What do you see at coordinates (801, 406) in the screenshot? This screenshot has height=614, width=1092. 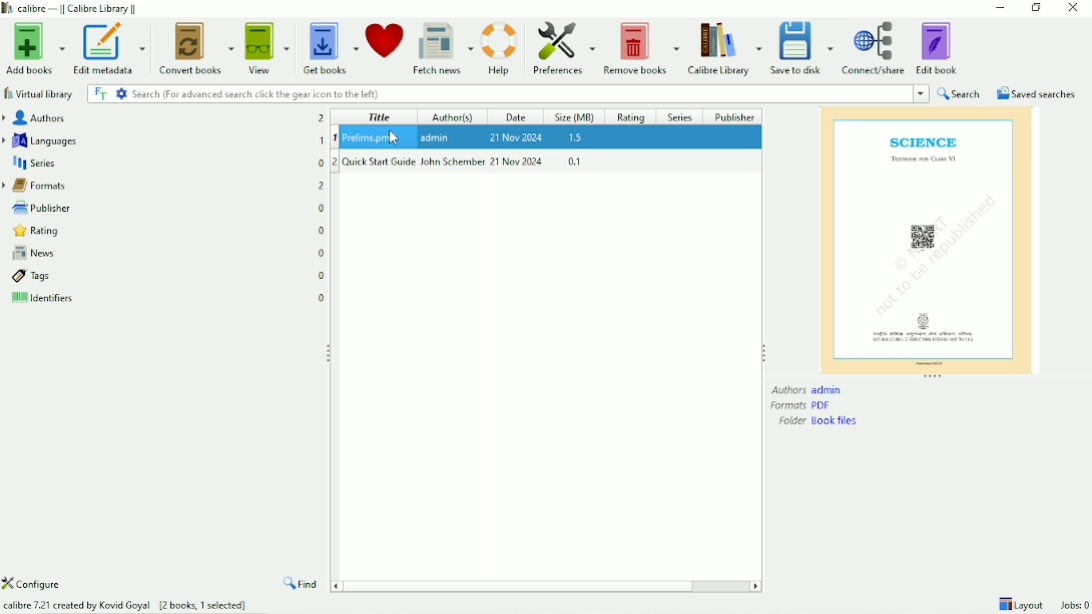 I see `Formats` at bounding box center [801, 406].